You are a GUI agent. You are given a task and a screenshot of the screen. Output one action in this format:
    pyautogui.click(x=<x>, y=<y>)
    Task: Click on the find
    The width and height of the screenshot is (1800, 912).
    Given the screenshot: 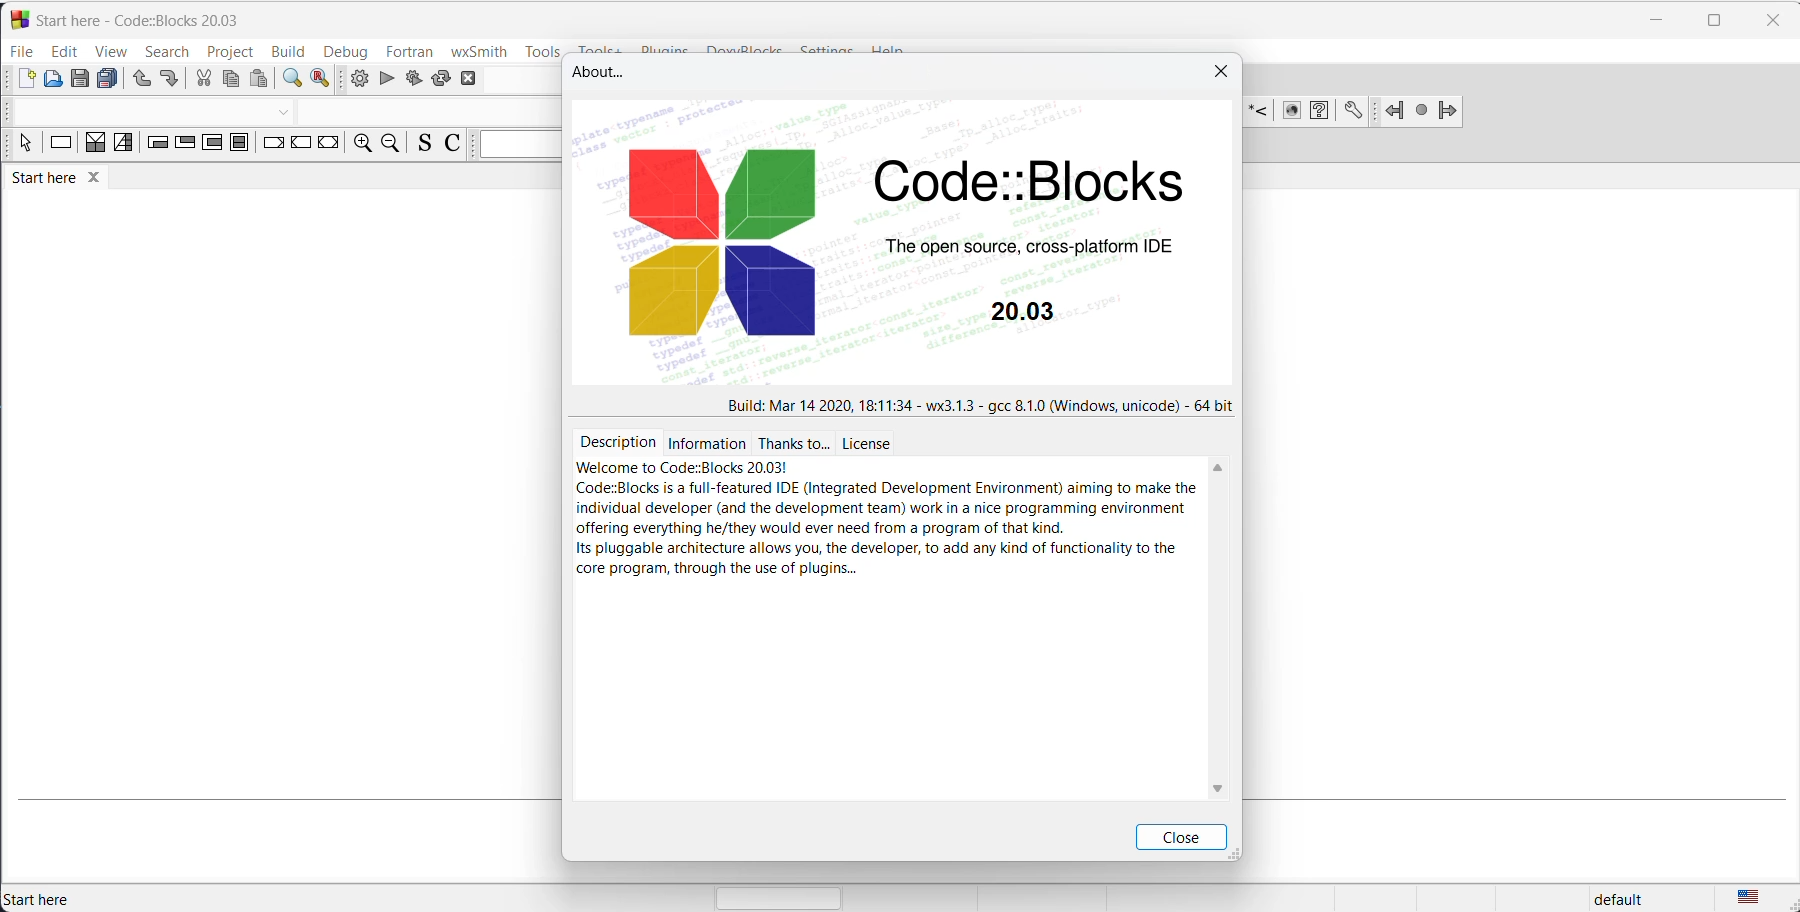 What is the action you would take?
    pyautogui.click(x=292, y=79)
    